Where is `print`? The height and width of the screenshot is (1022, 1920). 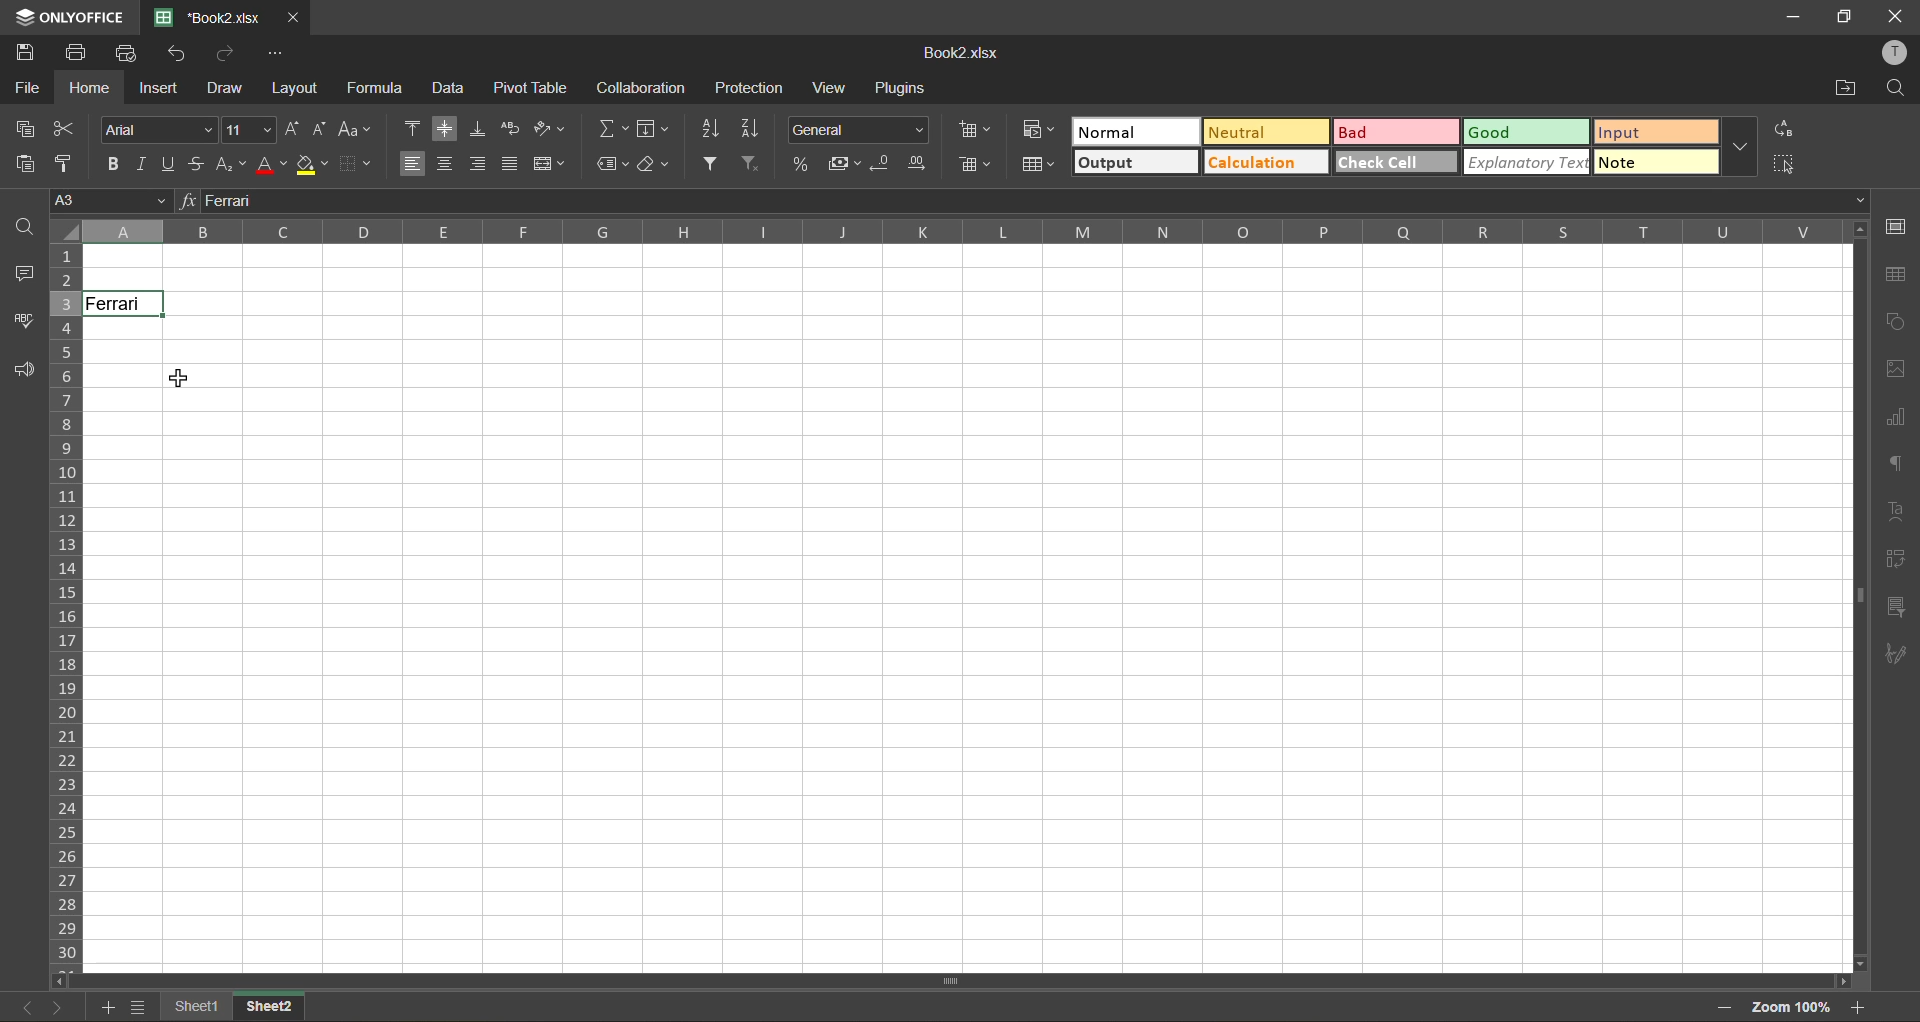 print is located at coordinates (75, 53).